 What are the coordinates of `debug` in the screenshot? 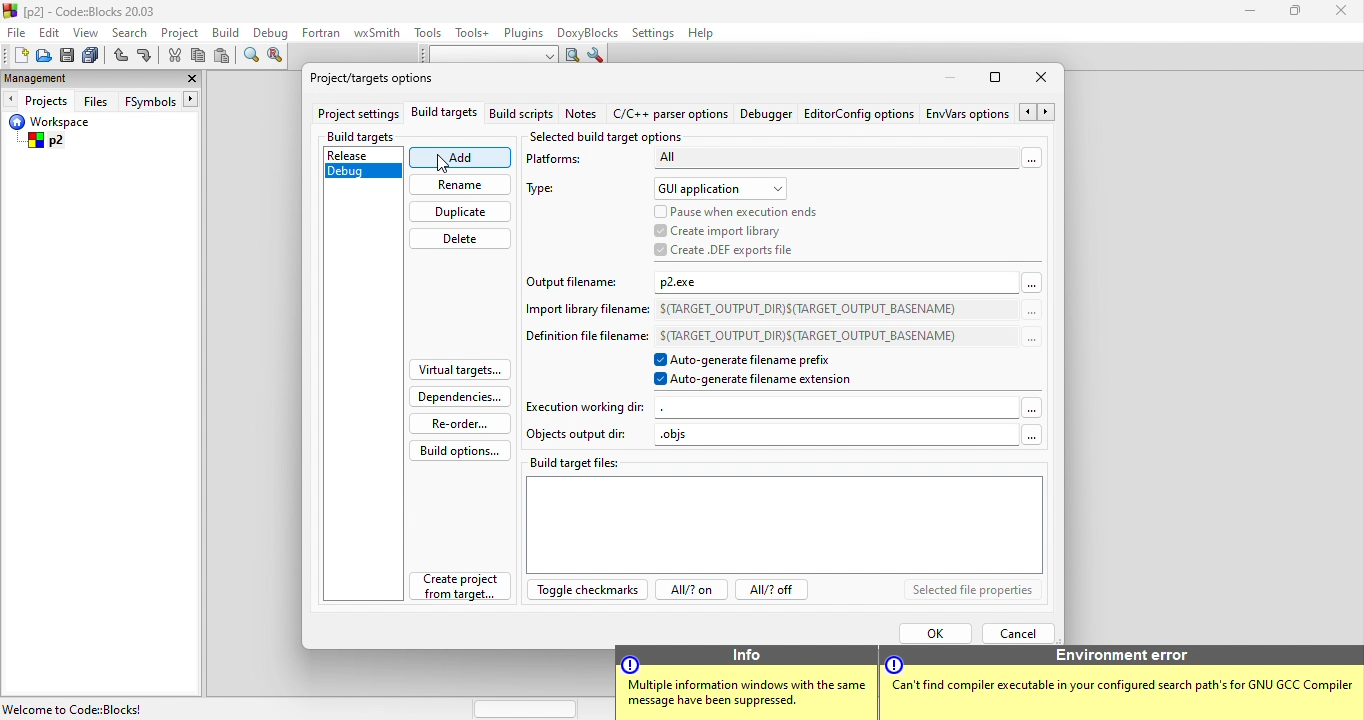 It's located at (272, 33).